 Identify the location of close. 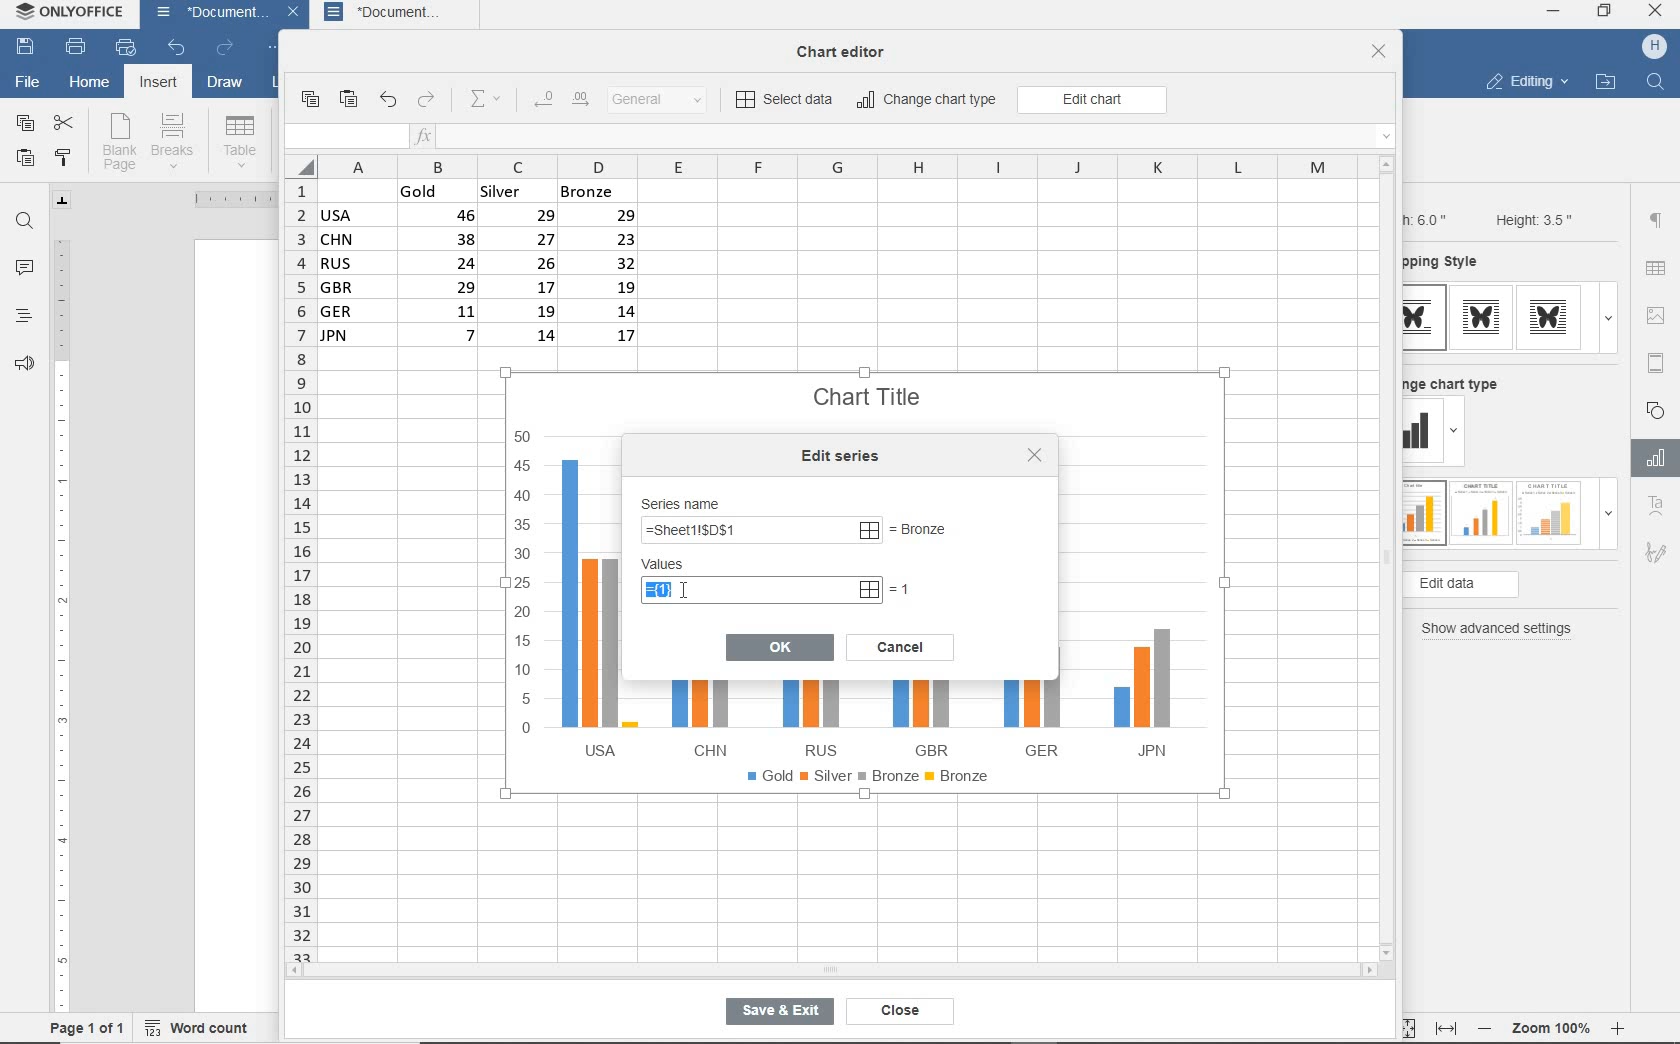
(296, 15).